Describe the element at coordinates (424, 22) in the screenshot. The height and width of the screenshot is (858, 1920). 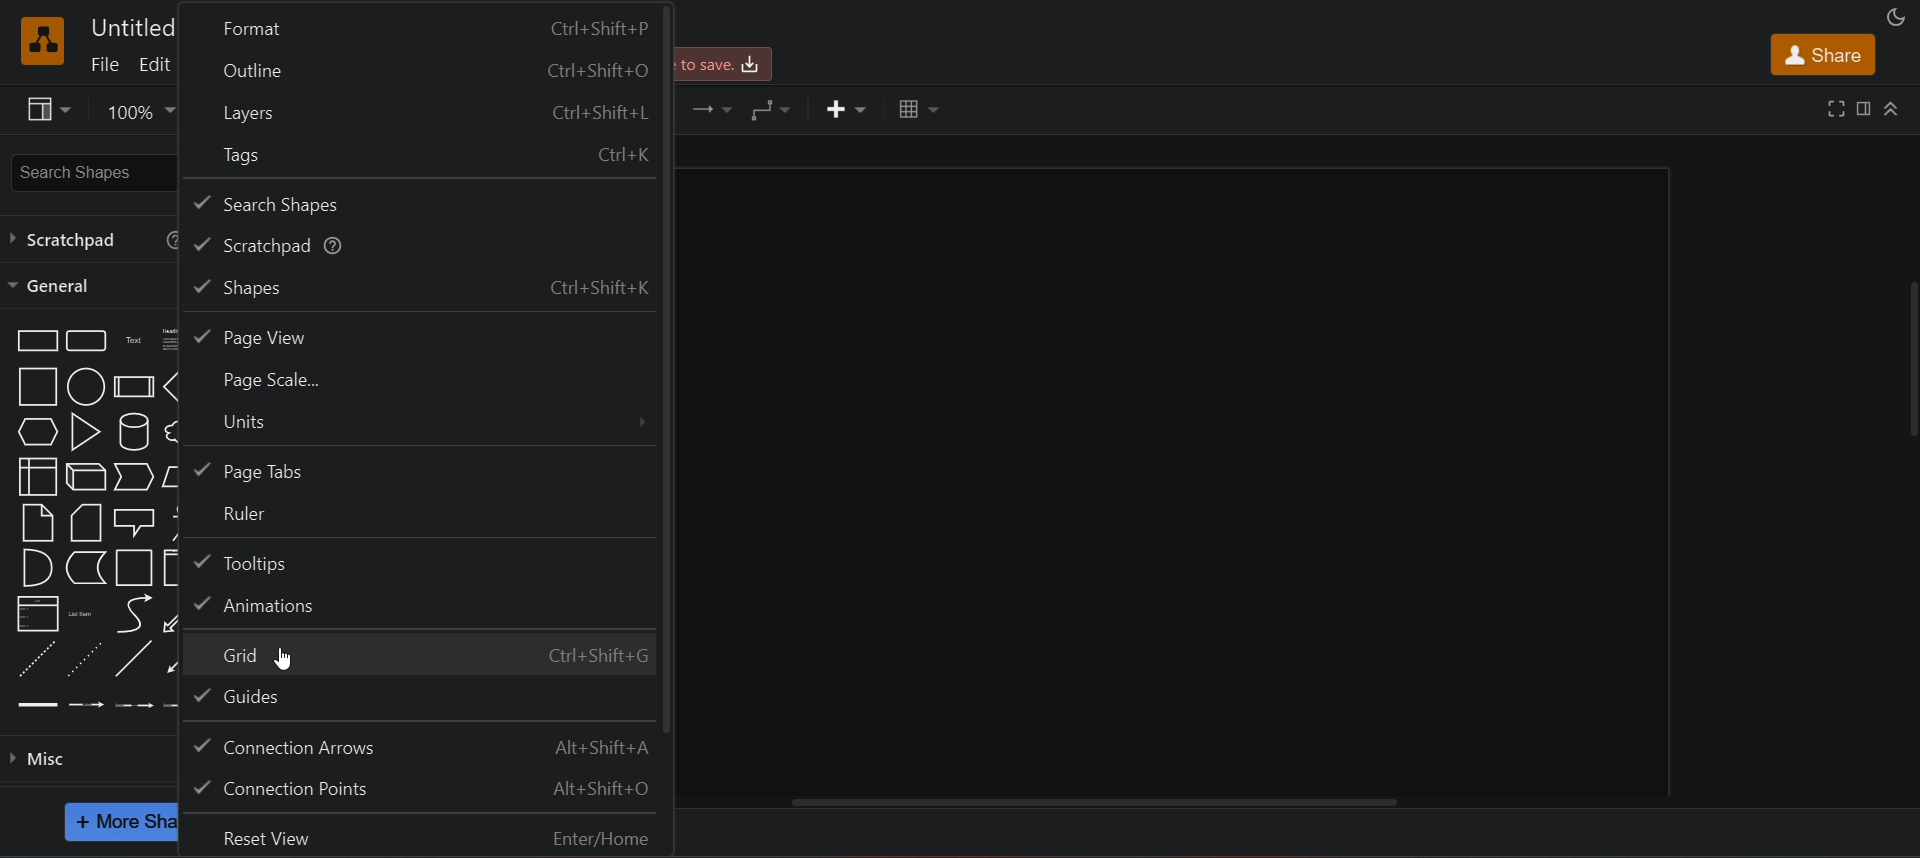
I see `format` at that location.